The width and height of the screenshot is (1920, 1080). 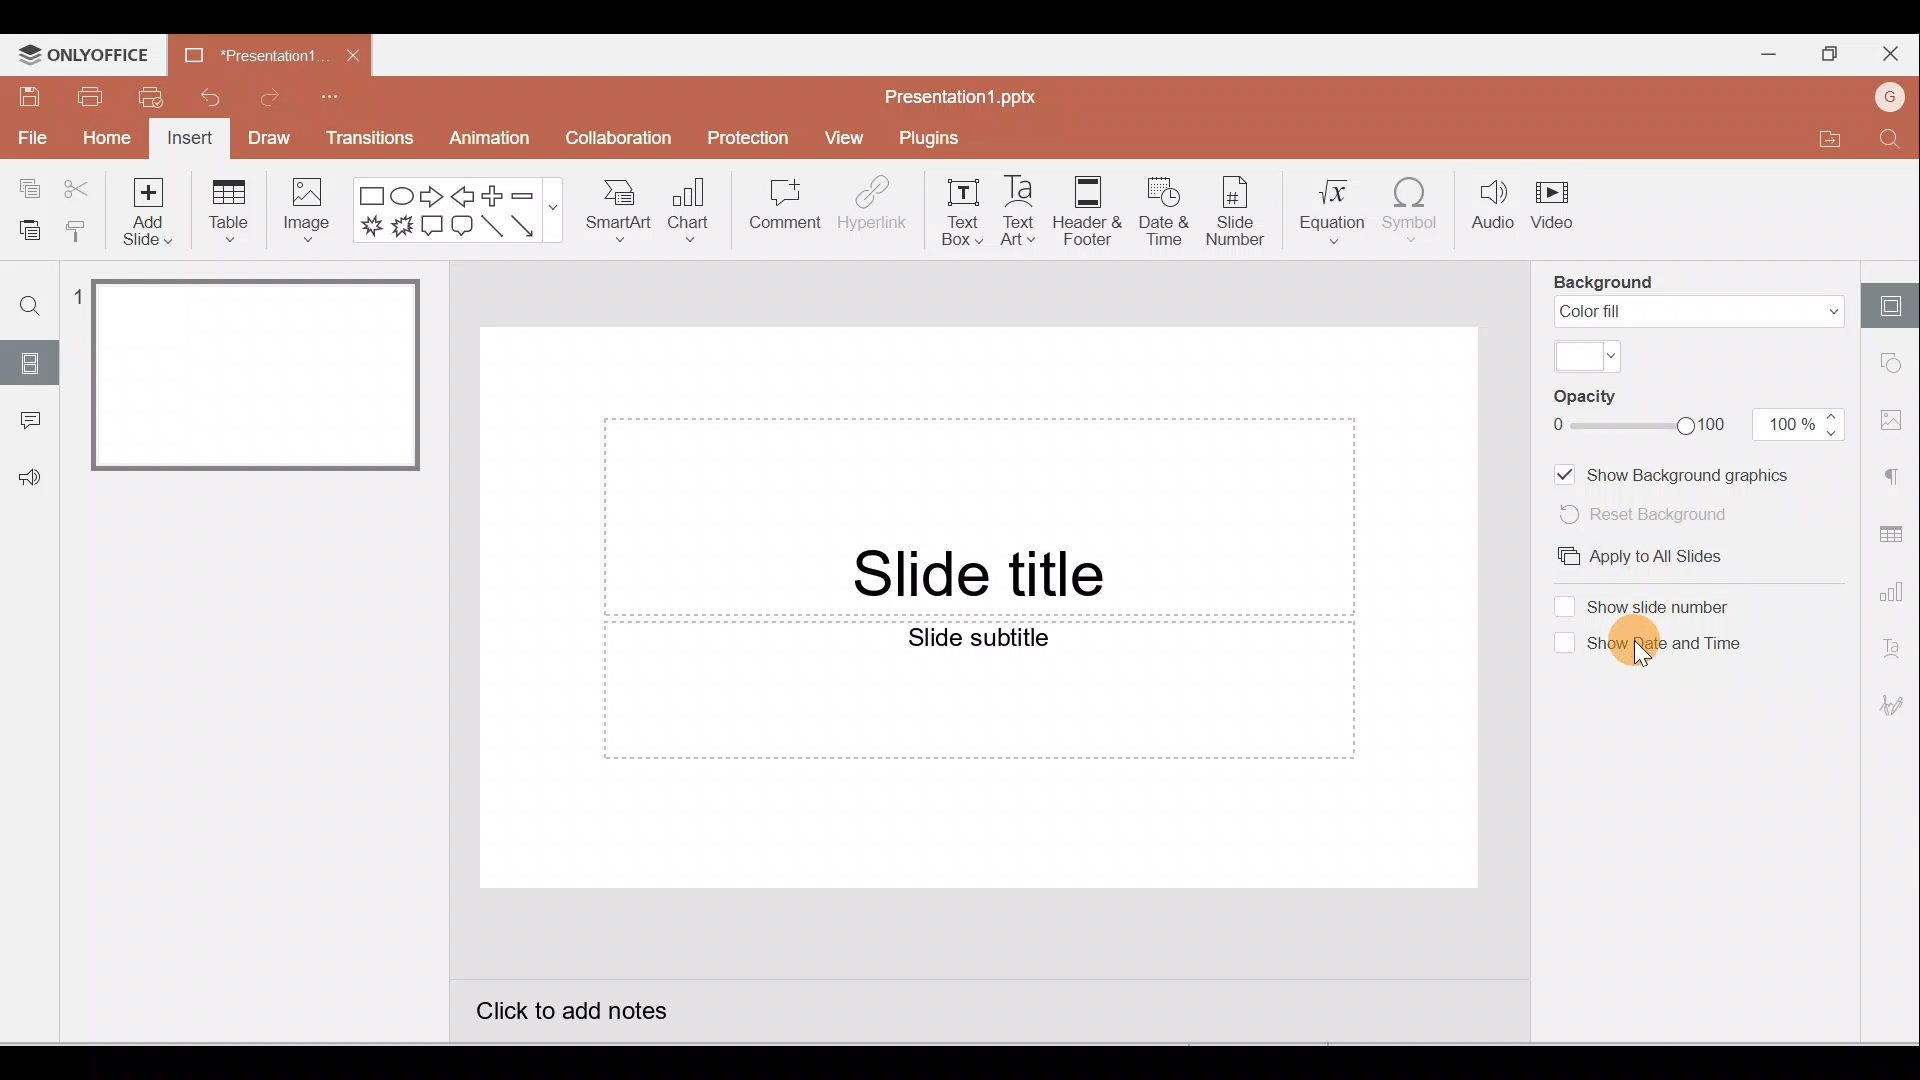 What do you see at coordinates (1895, 55) in the screenshot?
I see `Close` at bounding box center [1895, 55].